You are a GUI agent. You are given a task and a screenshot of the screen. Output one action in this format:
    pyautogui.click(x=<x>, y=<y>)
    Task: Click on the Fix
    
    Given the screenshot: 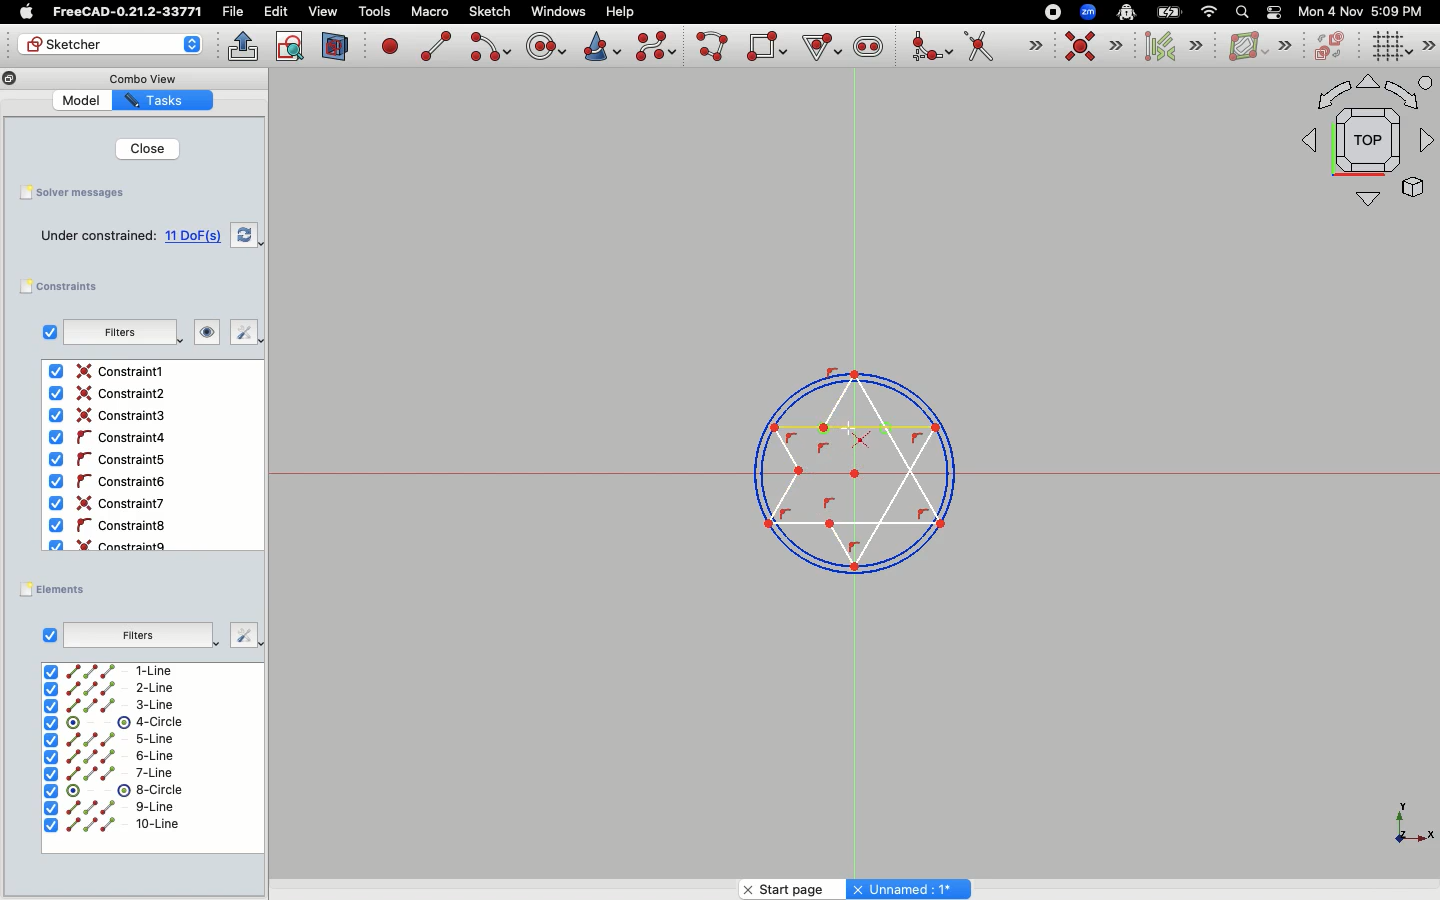 What is the action you would take?
    pyautogui.click(x=239, y=634)
    